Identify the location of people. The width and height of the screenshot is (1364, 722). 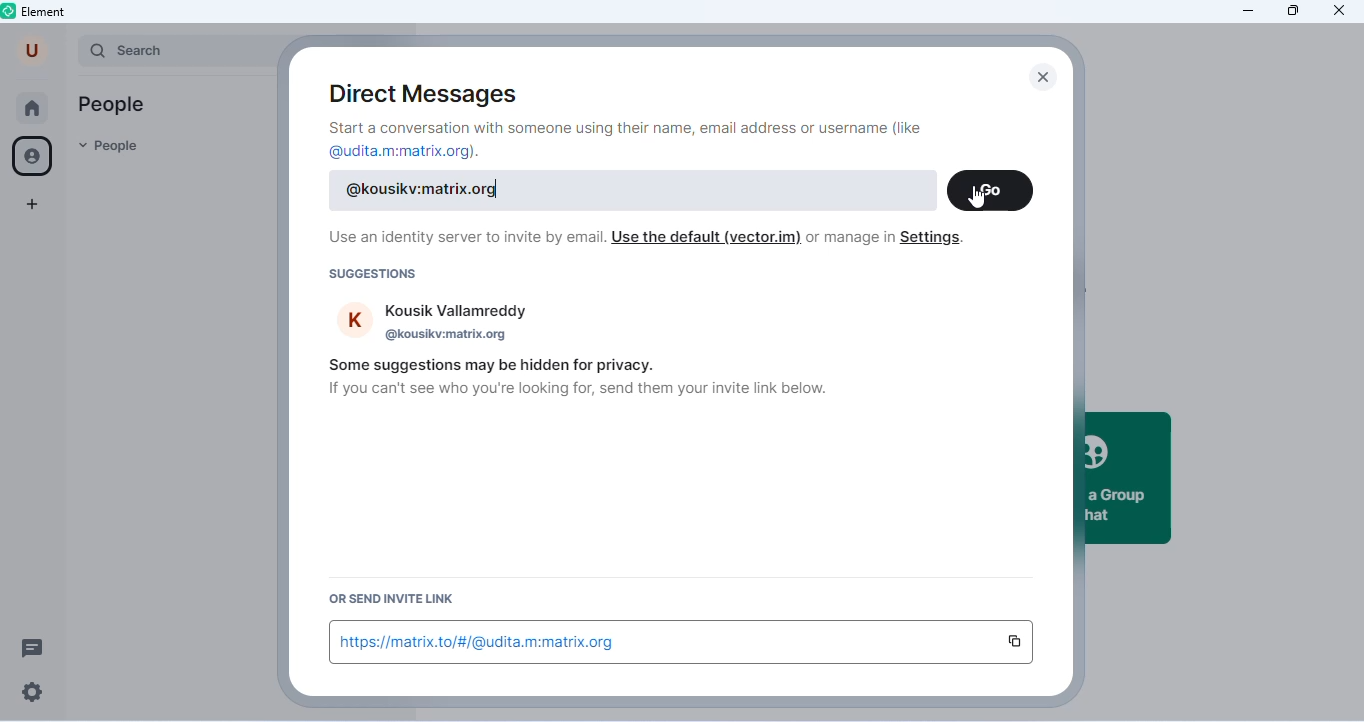
(35, 157).